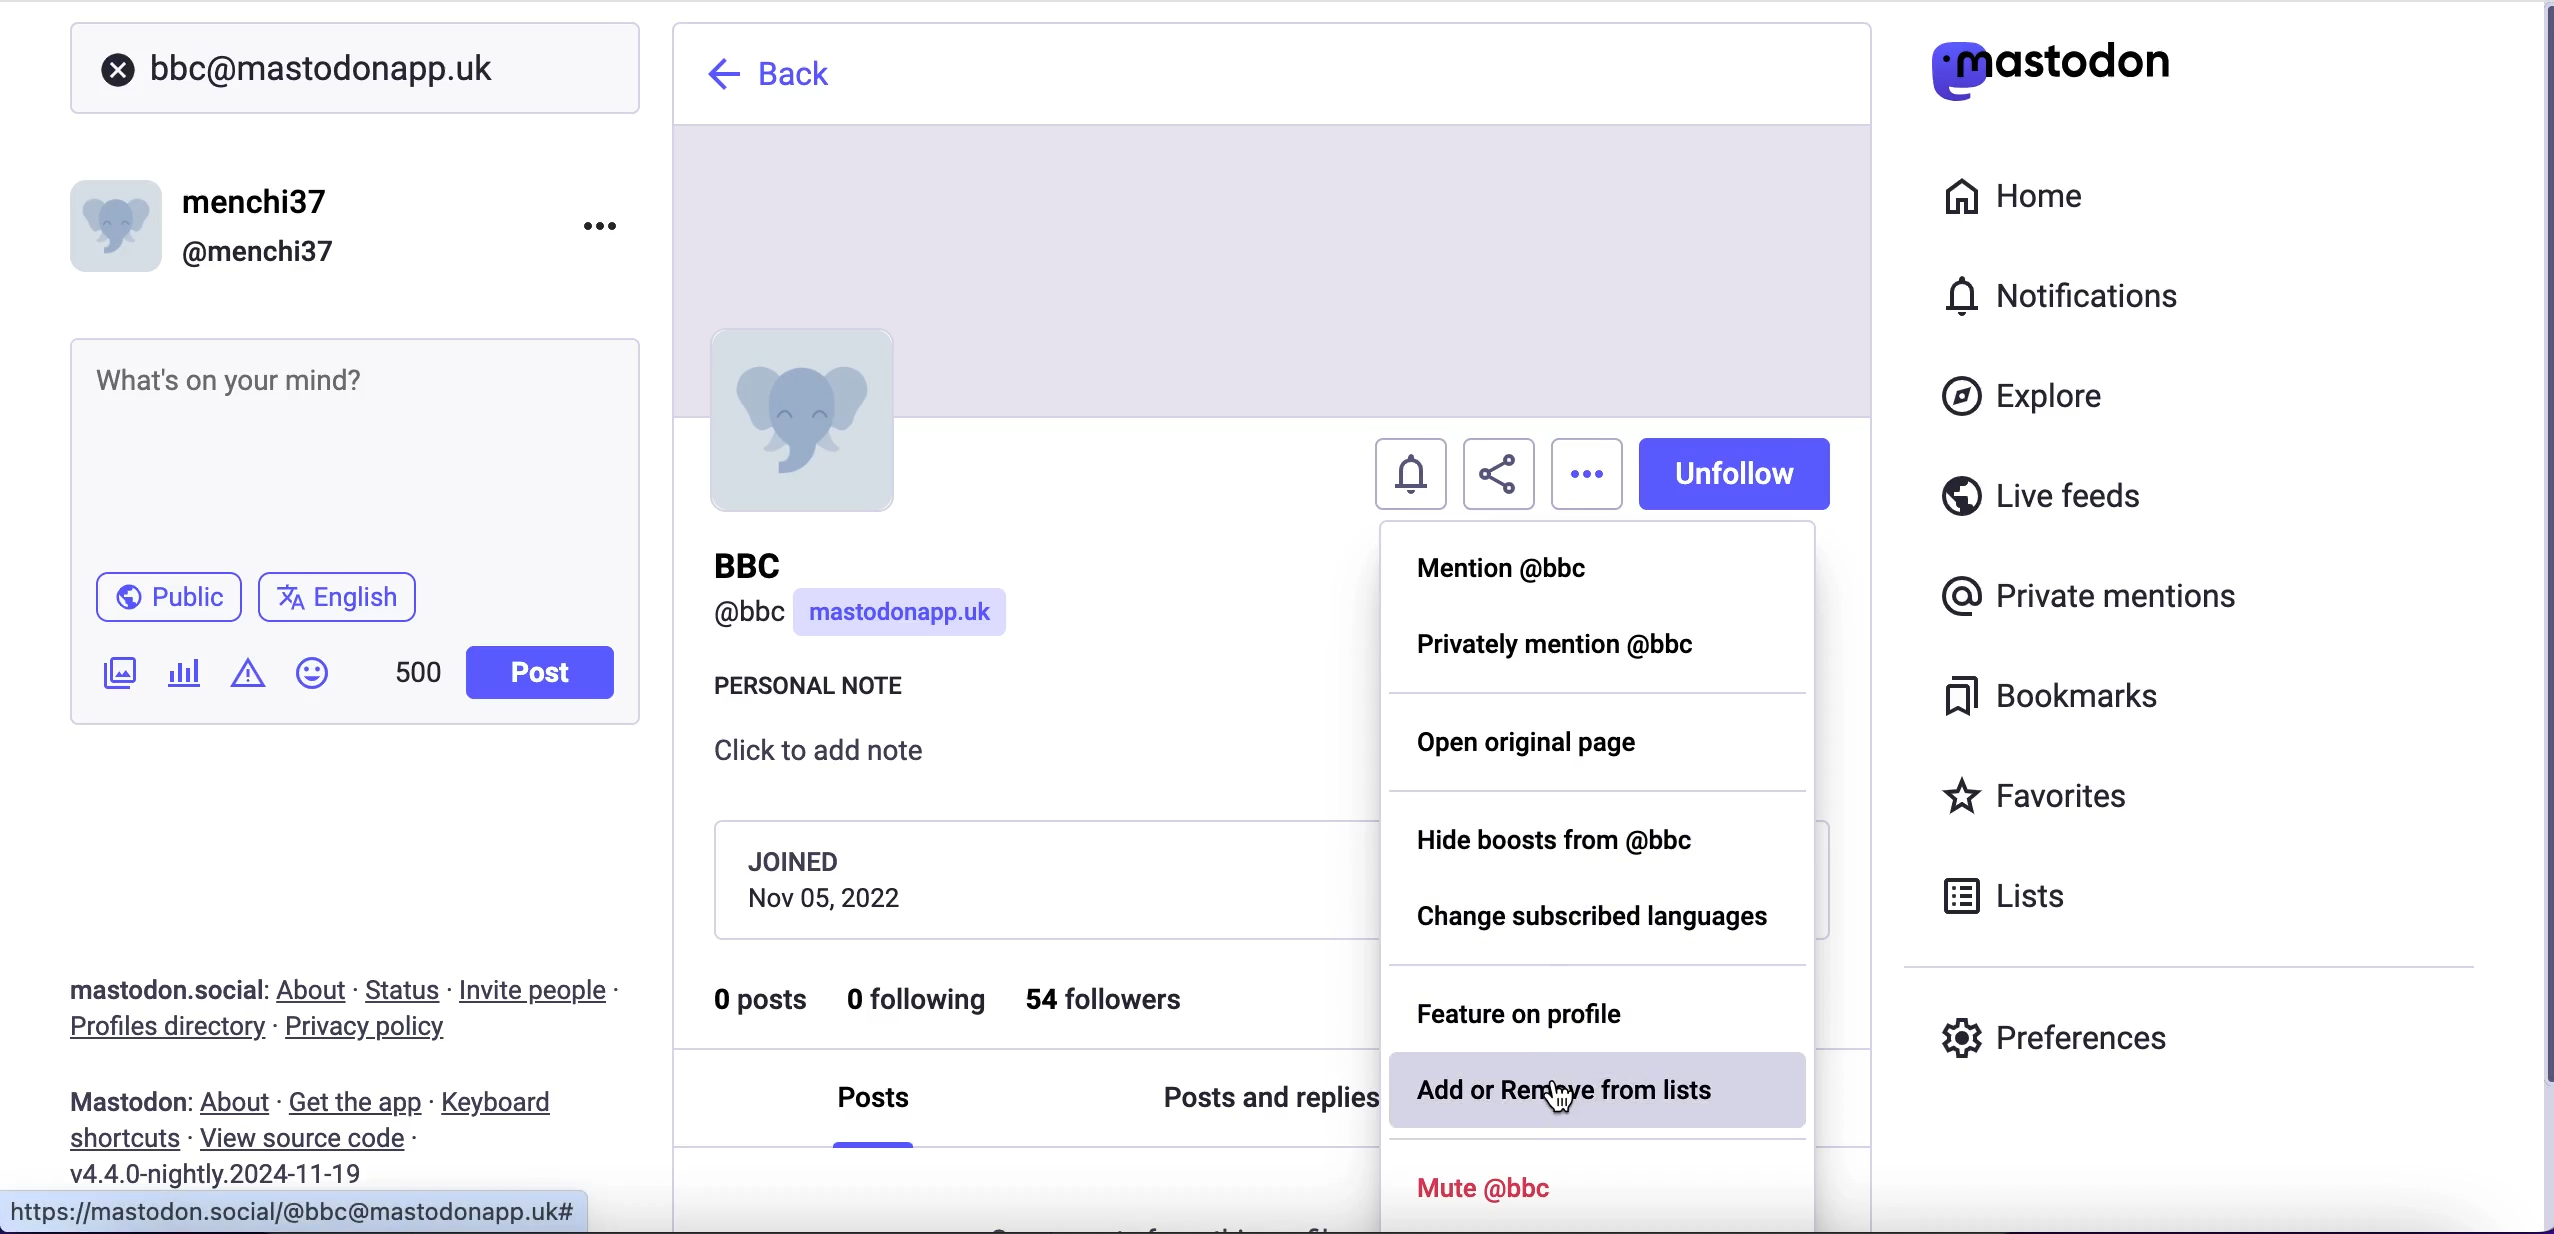 The image size is (2554, 1234). I want to click on add an image, so click(117, 673).